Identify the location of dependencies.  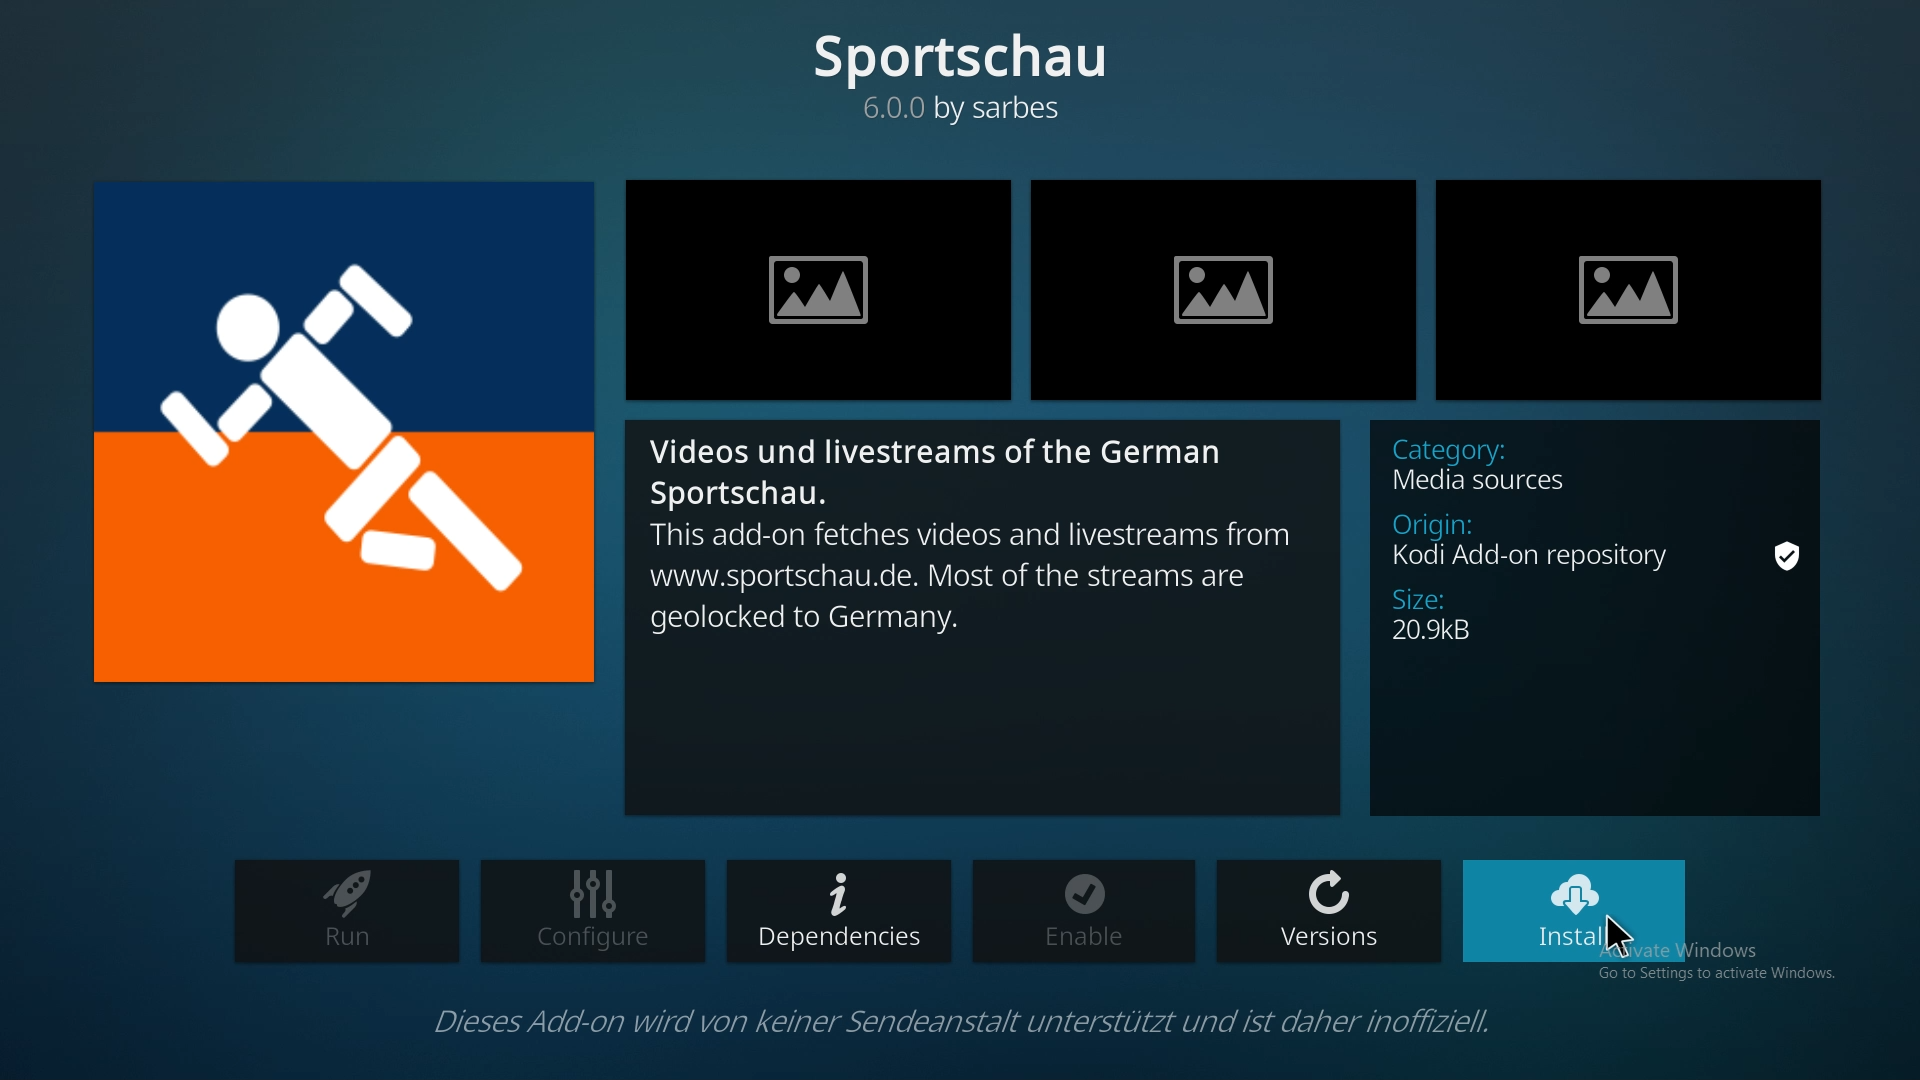
(838, 910).